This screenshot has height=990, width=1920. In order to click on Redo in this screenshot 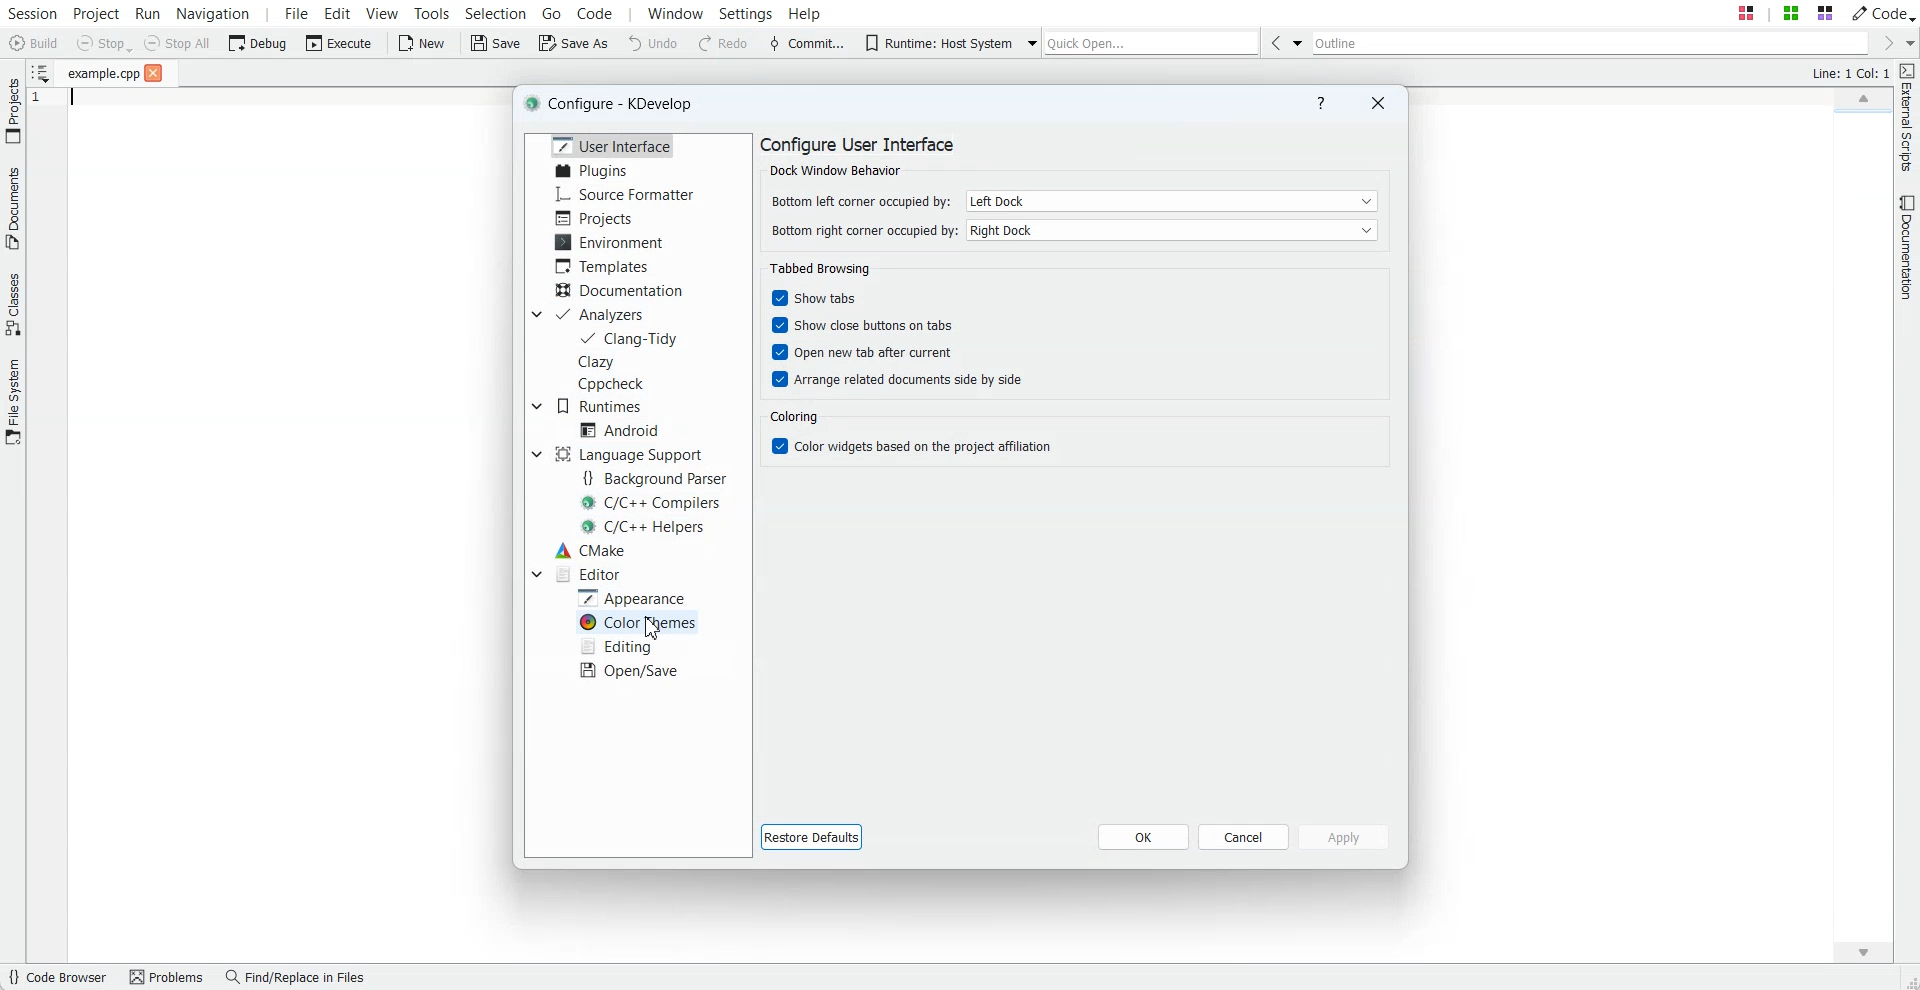, I will do `click(724, 44)`.